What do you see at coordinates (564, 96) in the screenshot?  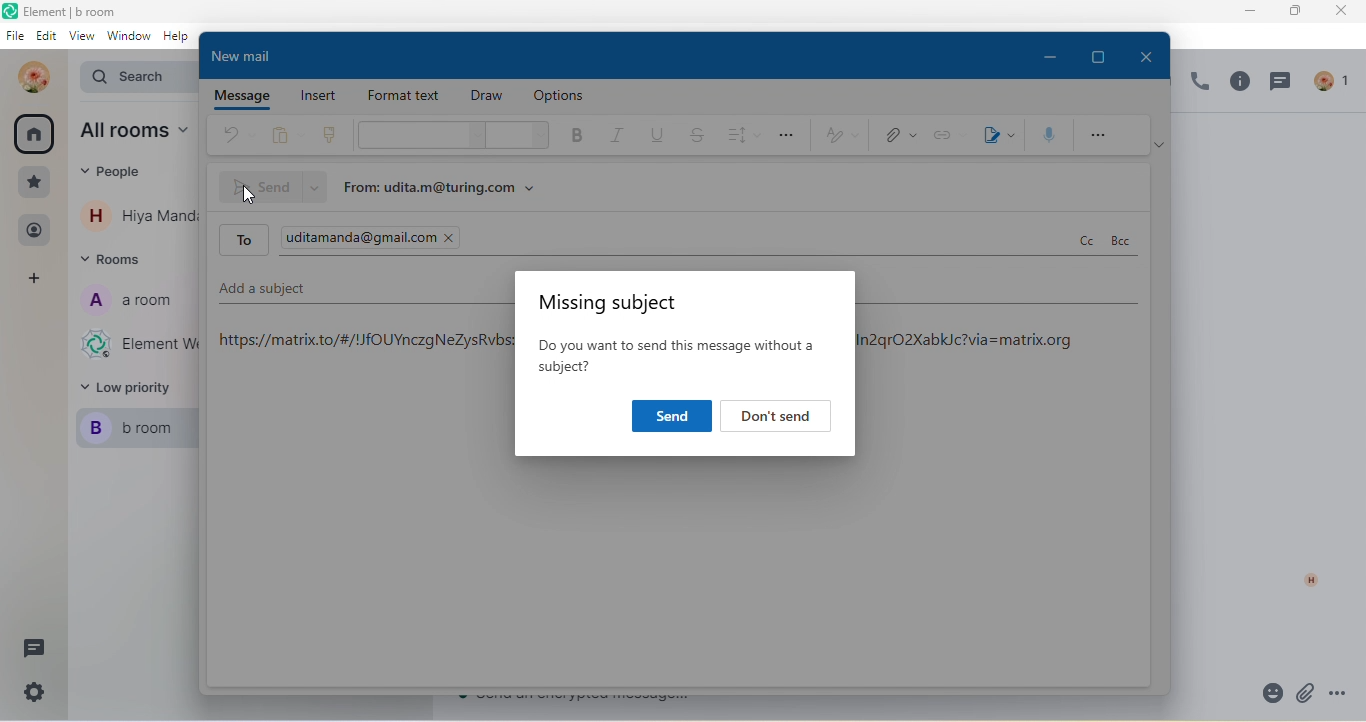 I see `option` at bounding box center [564, 96].